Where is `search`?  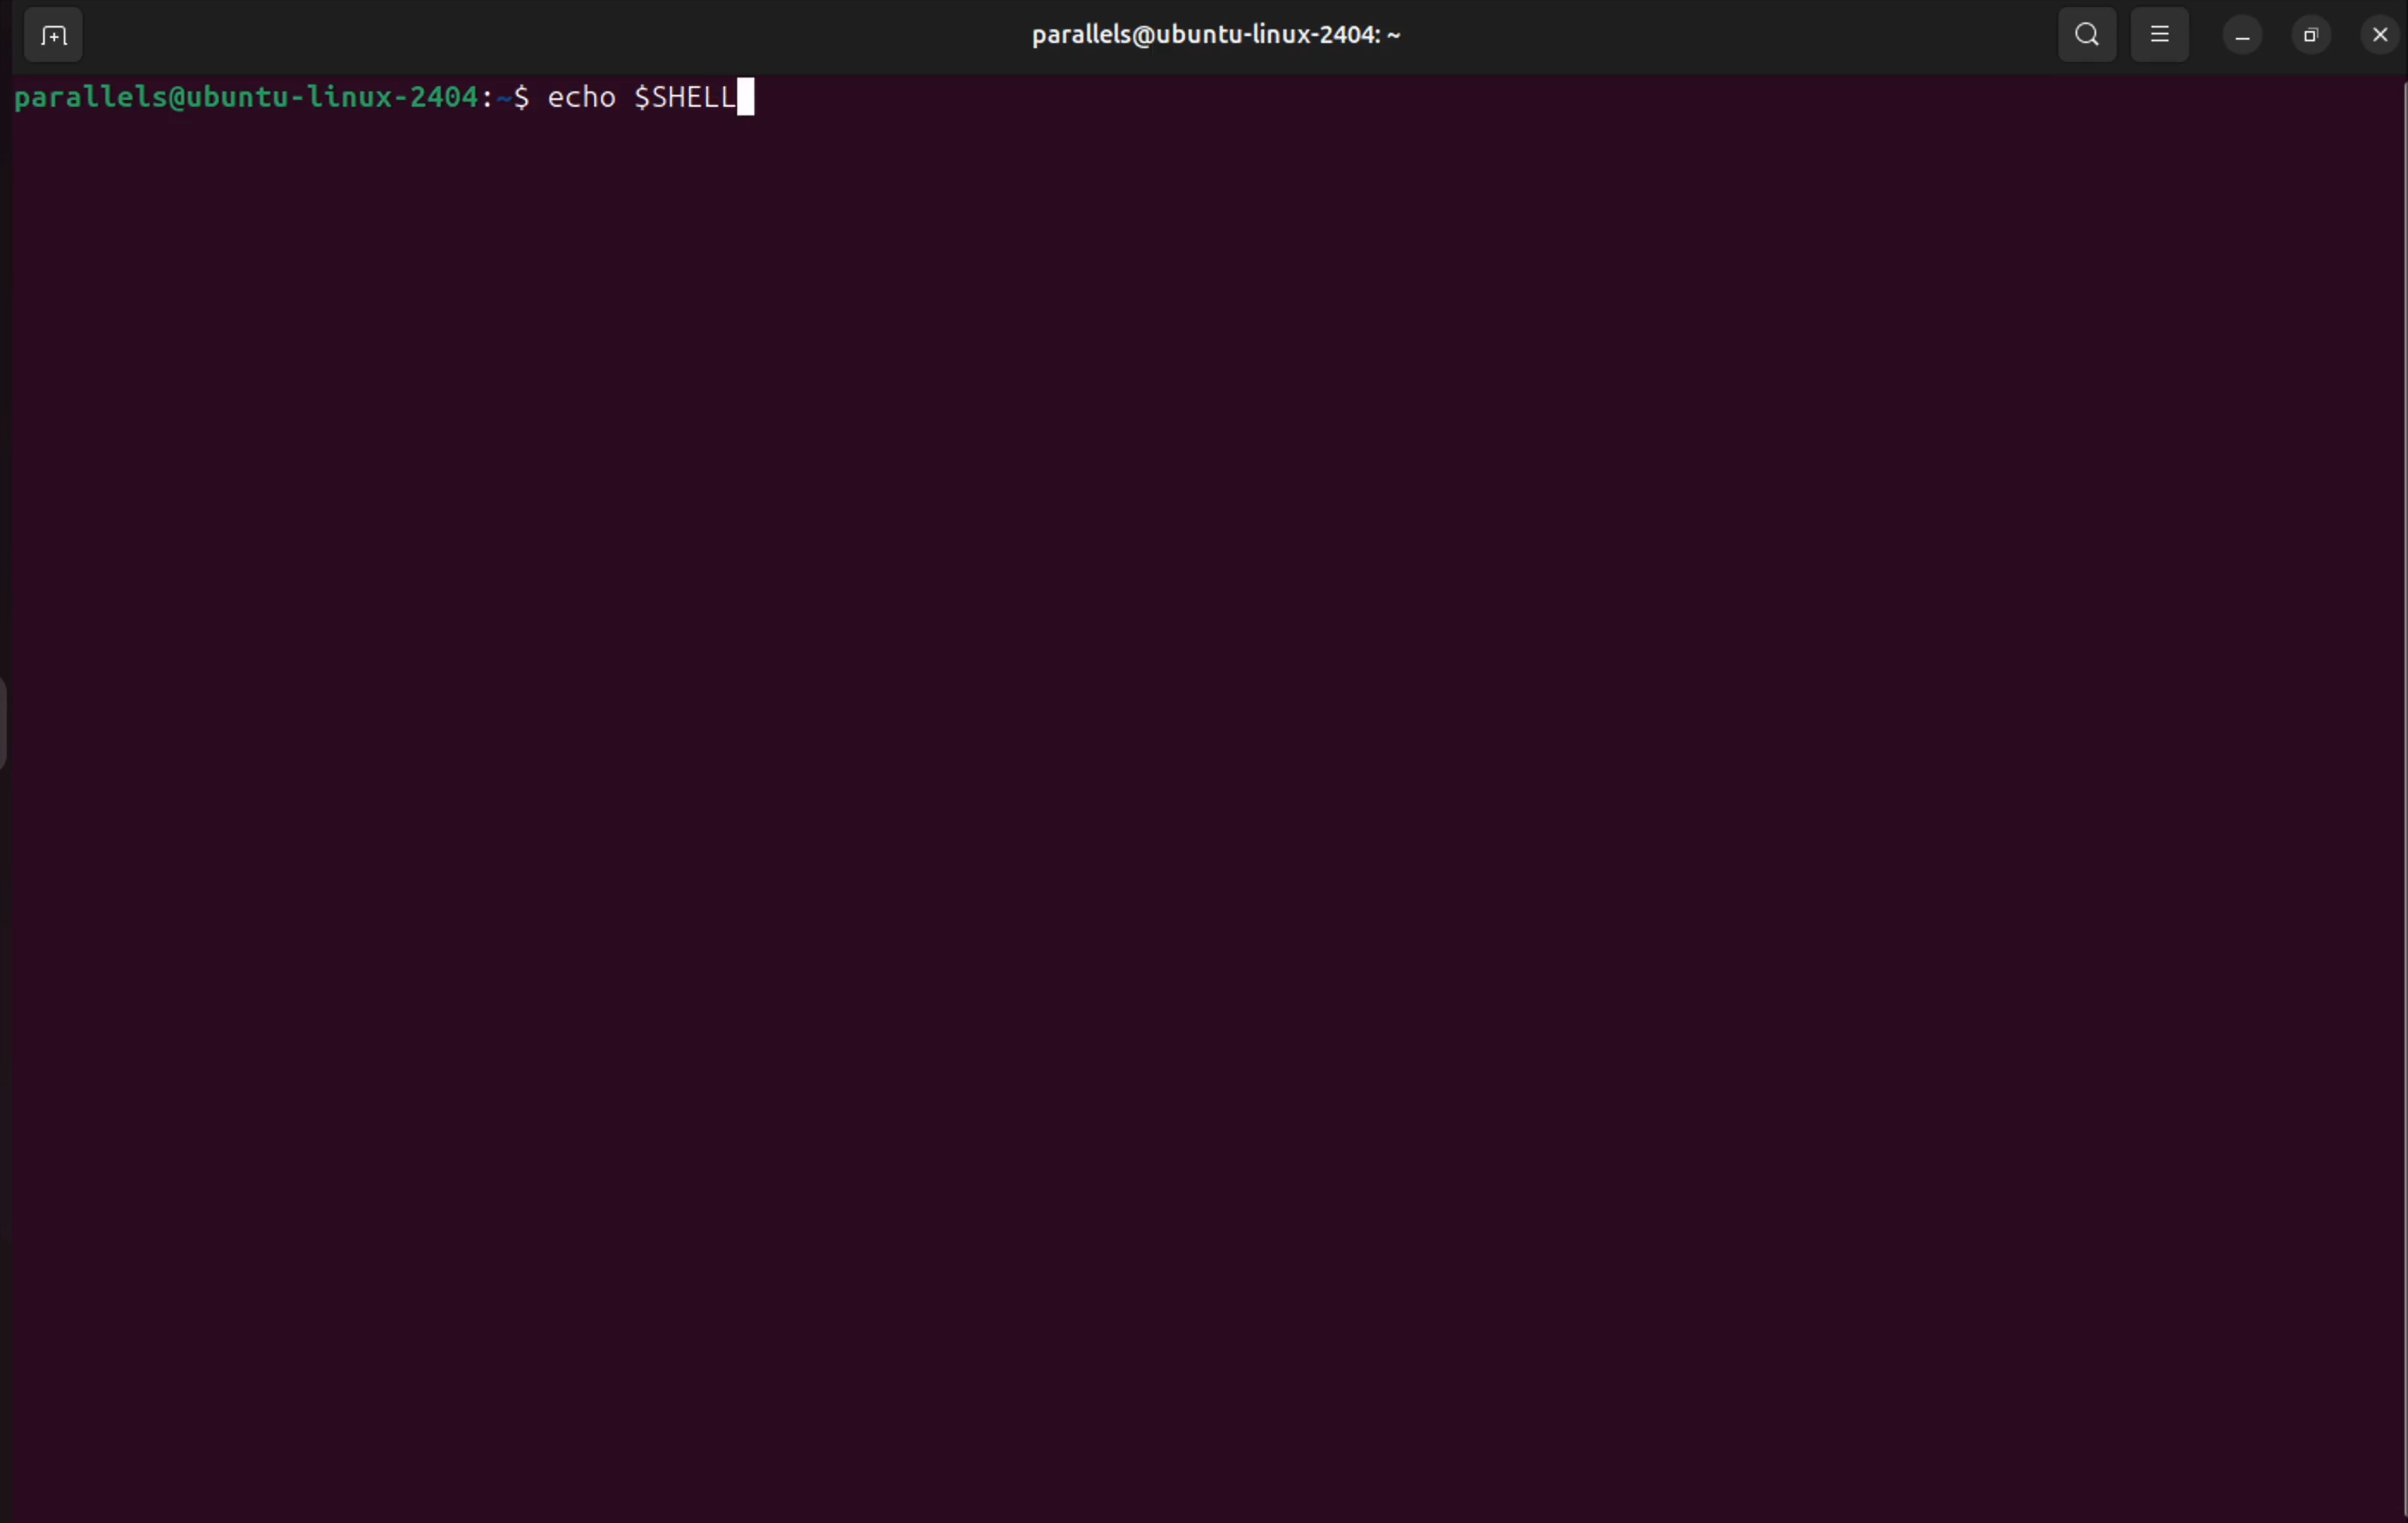 search is located at coordinates (2091, 35).